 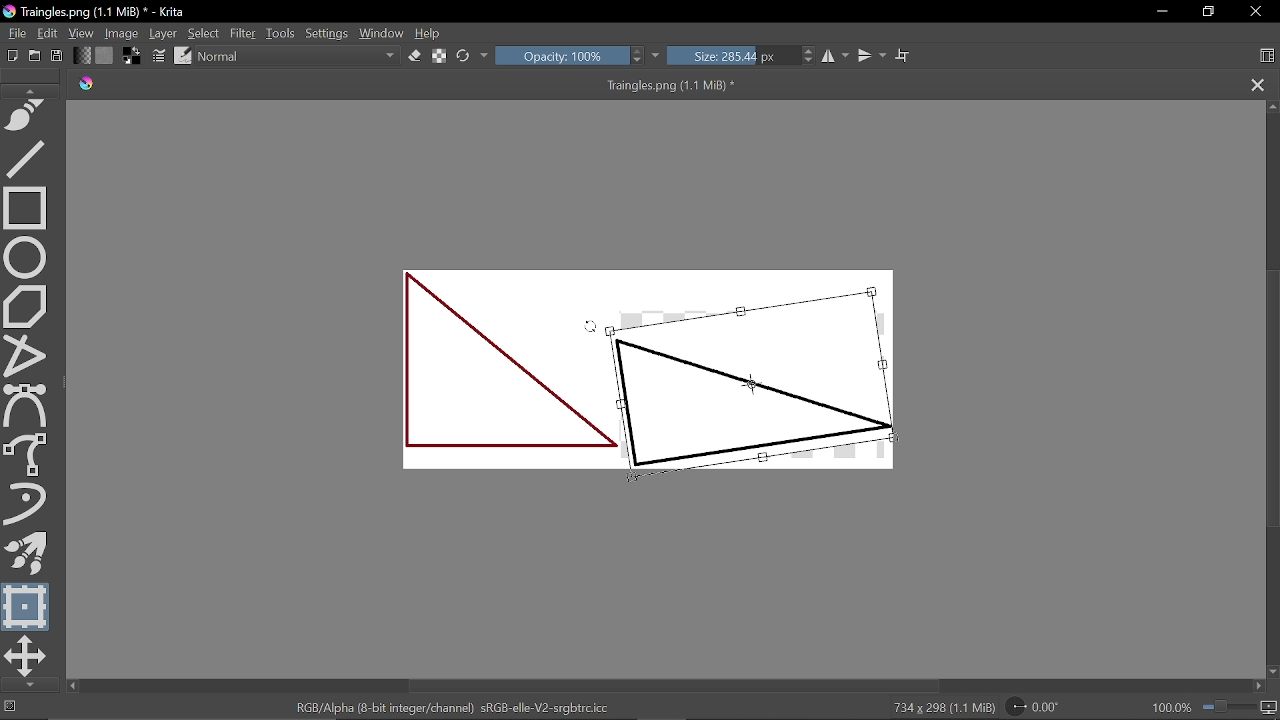 I want to click on Ellipse select tool, so click(x=29, y=255).